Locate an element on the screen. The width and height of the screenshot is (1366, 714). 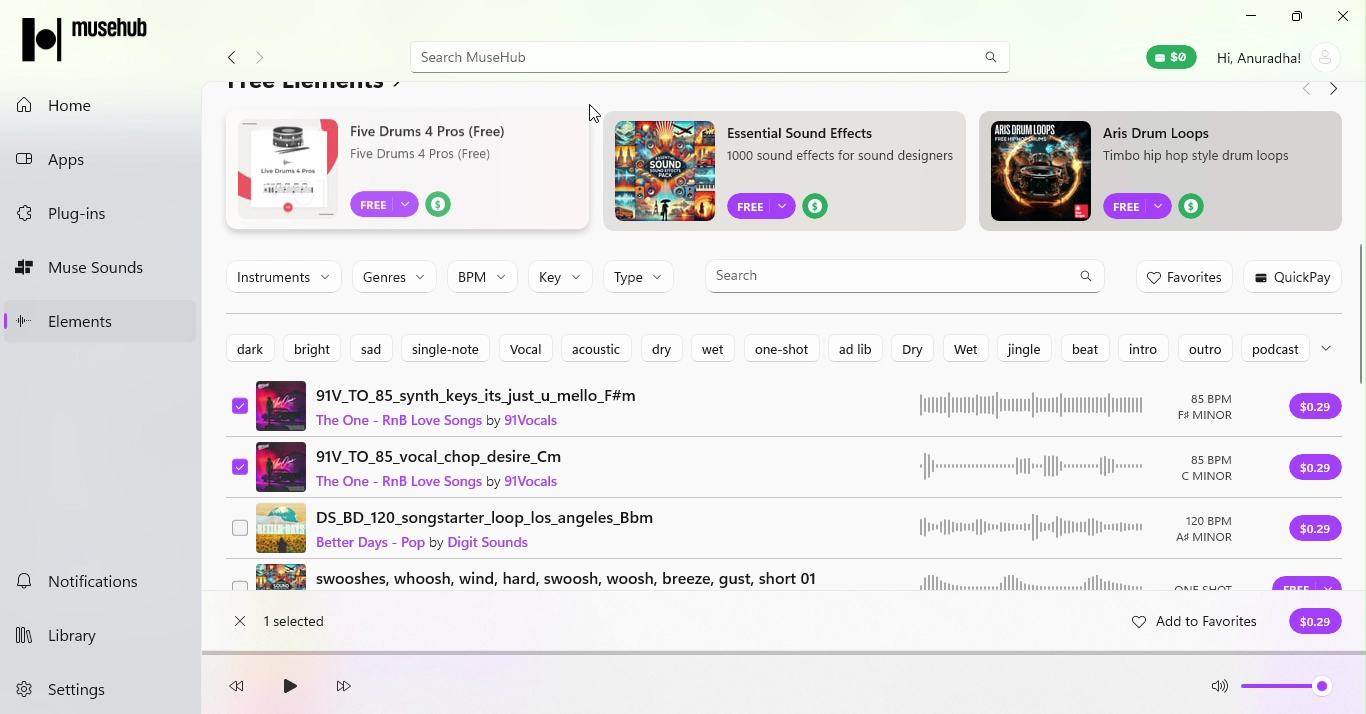
Navigate back is located at coordinates (1304, 91).